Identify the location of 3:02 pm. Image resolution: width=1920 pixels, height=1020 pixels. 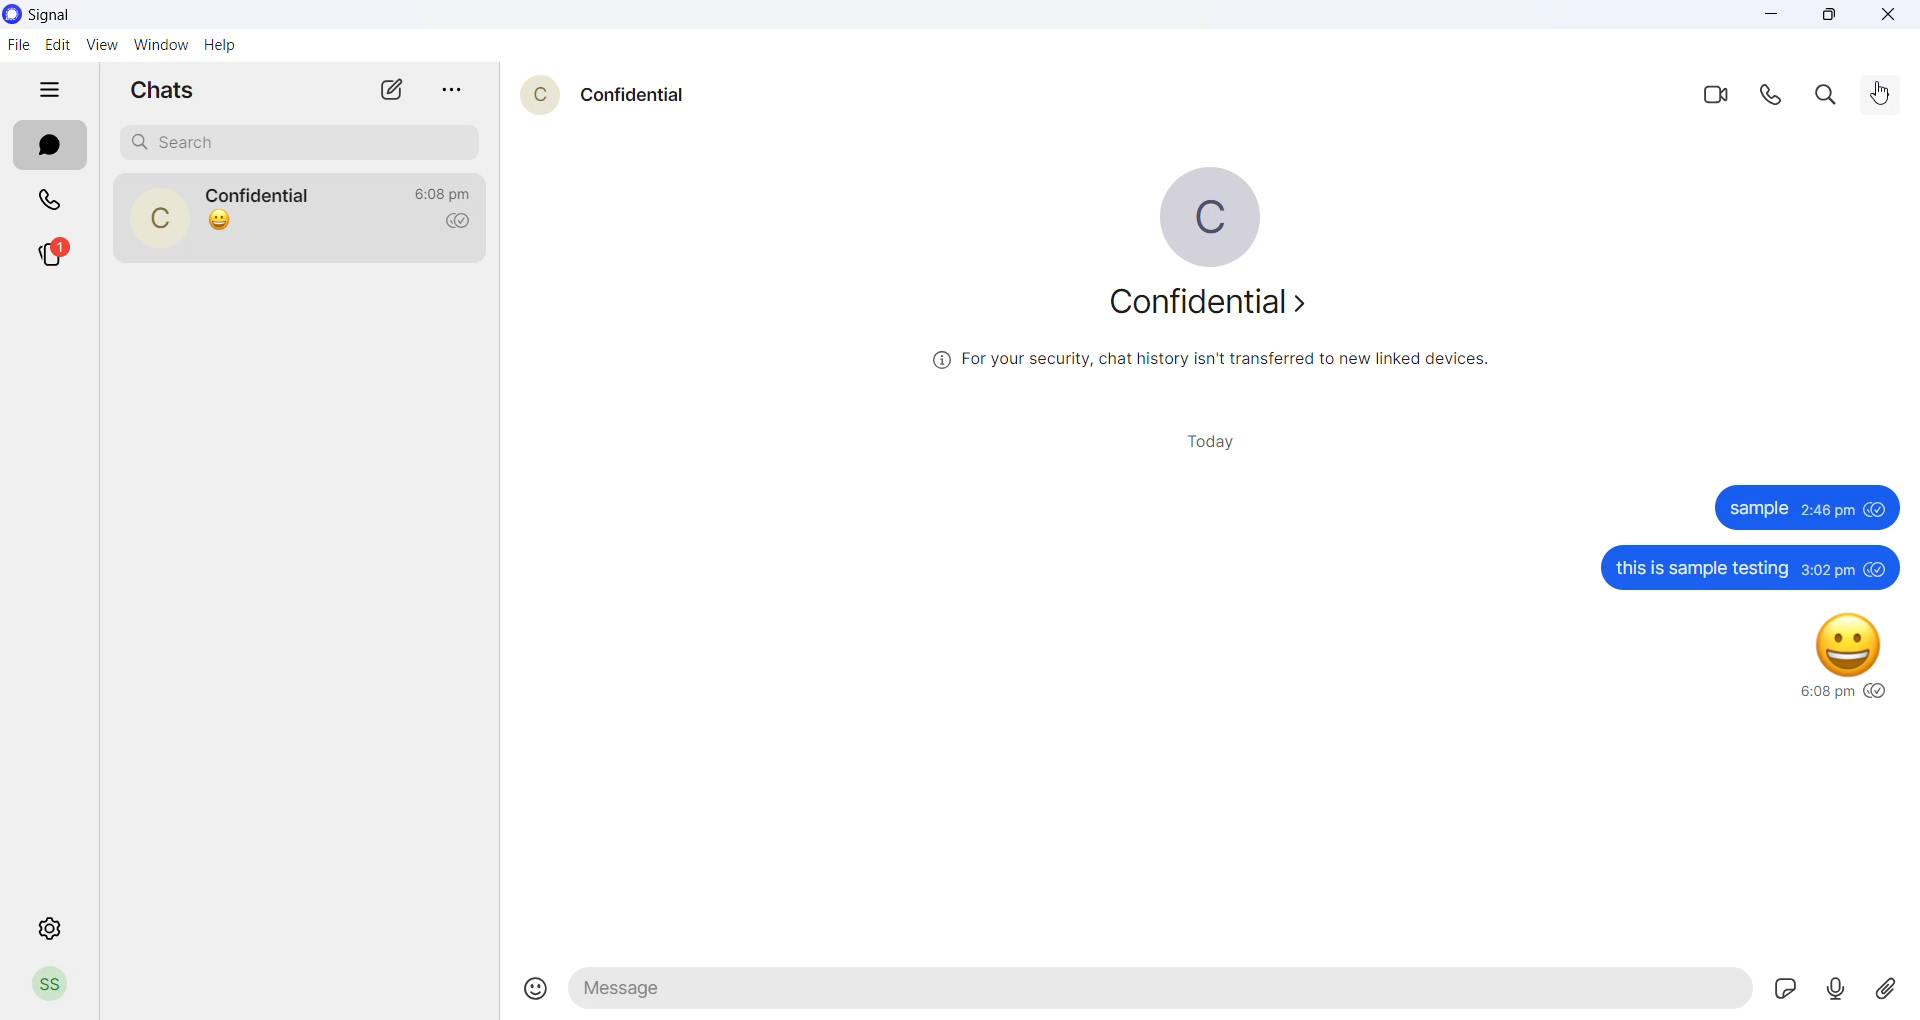
(1827, 569).